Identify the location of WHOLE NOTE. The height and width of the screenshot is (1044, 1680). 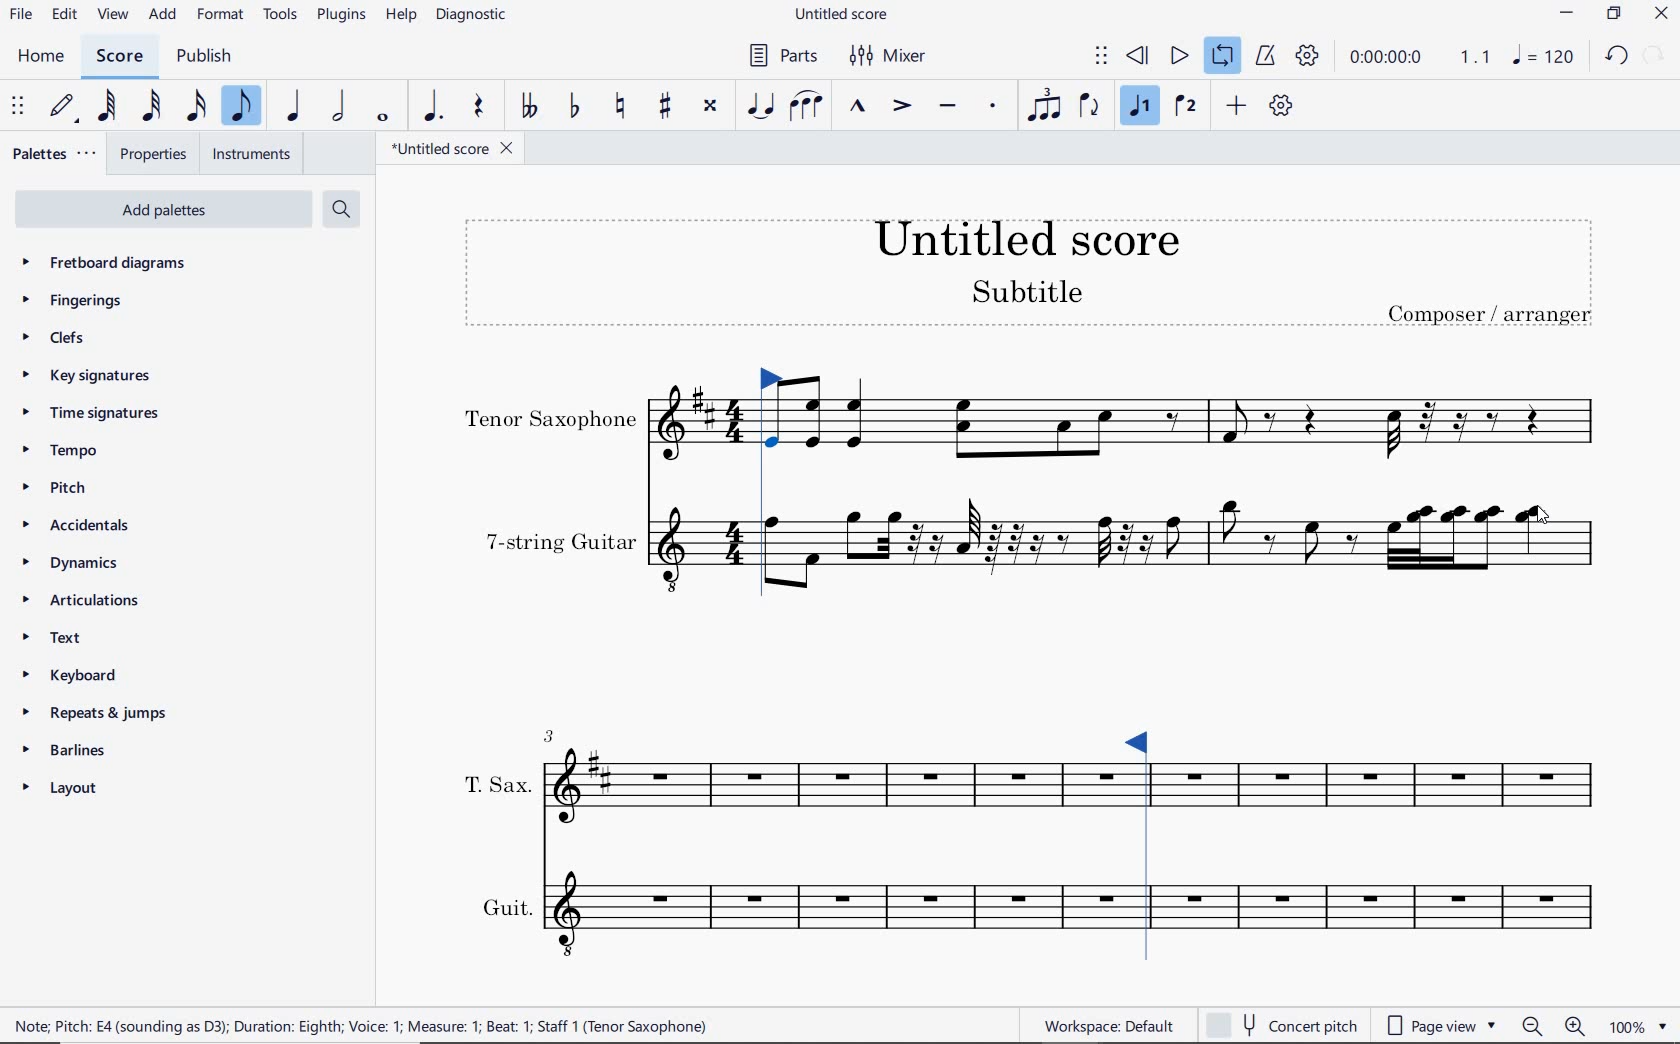
(383, 120).